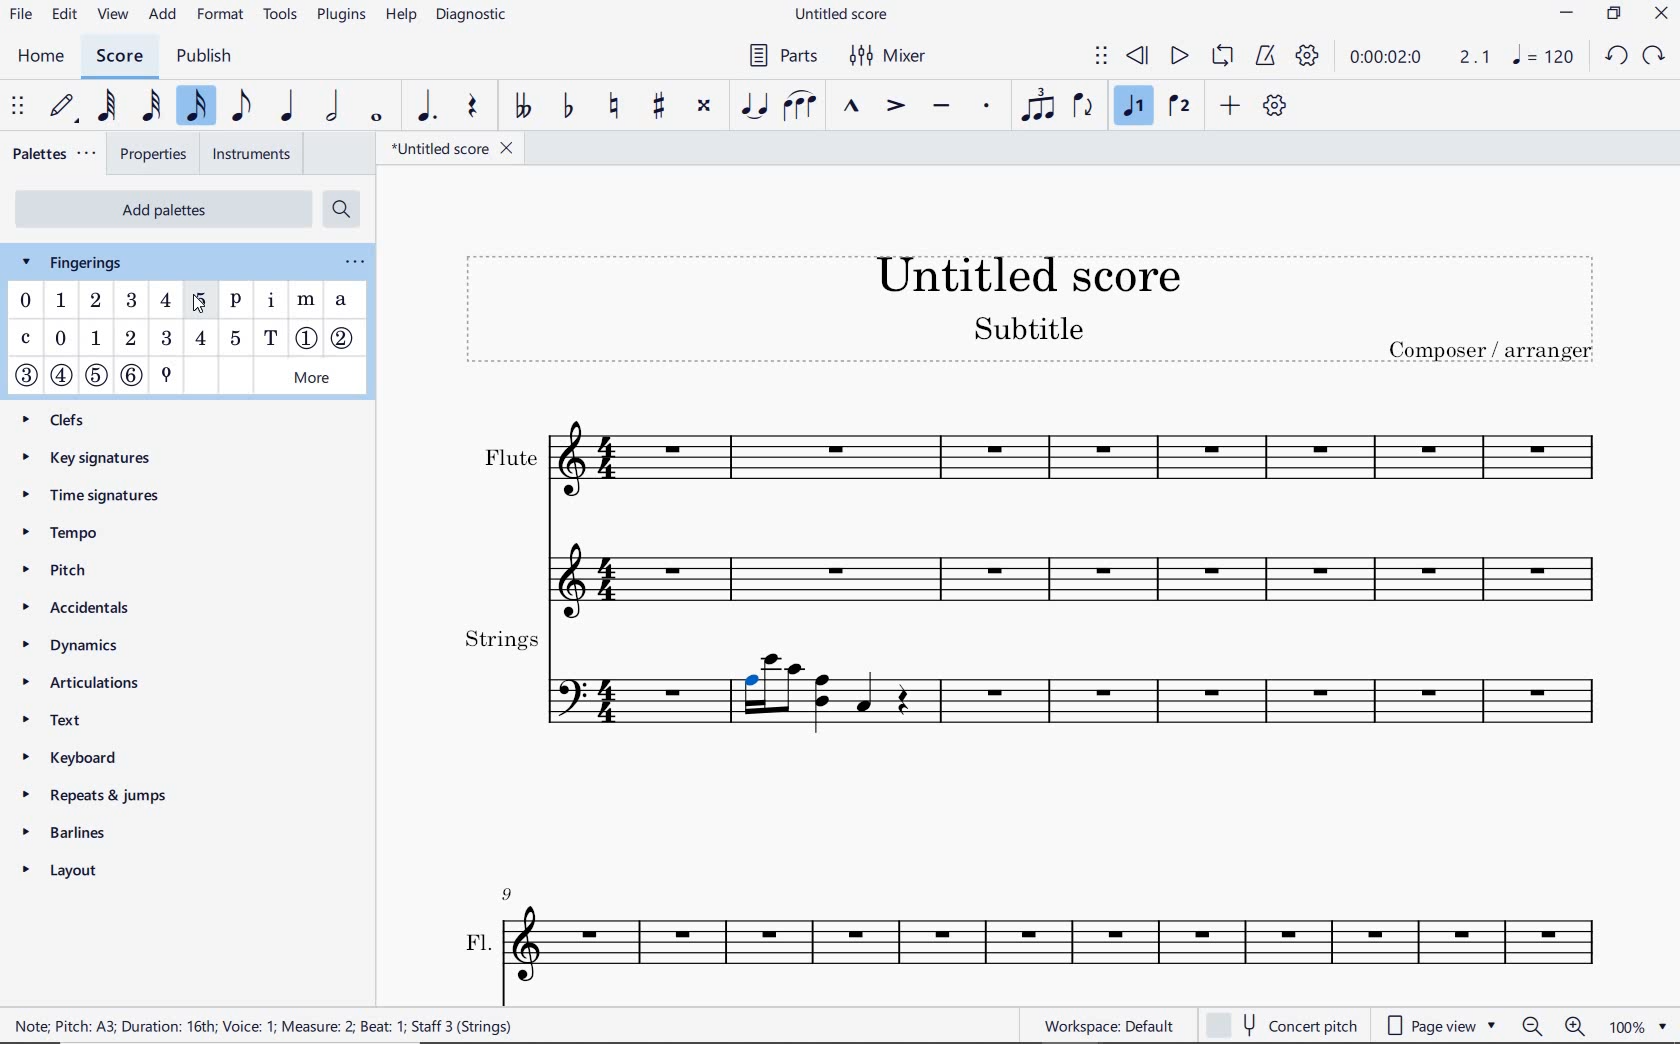  I want to click on toggle double-sharp, so click(705, 106).